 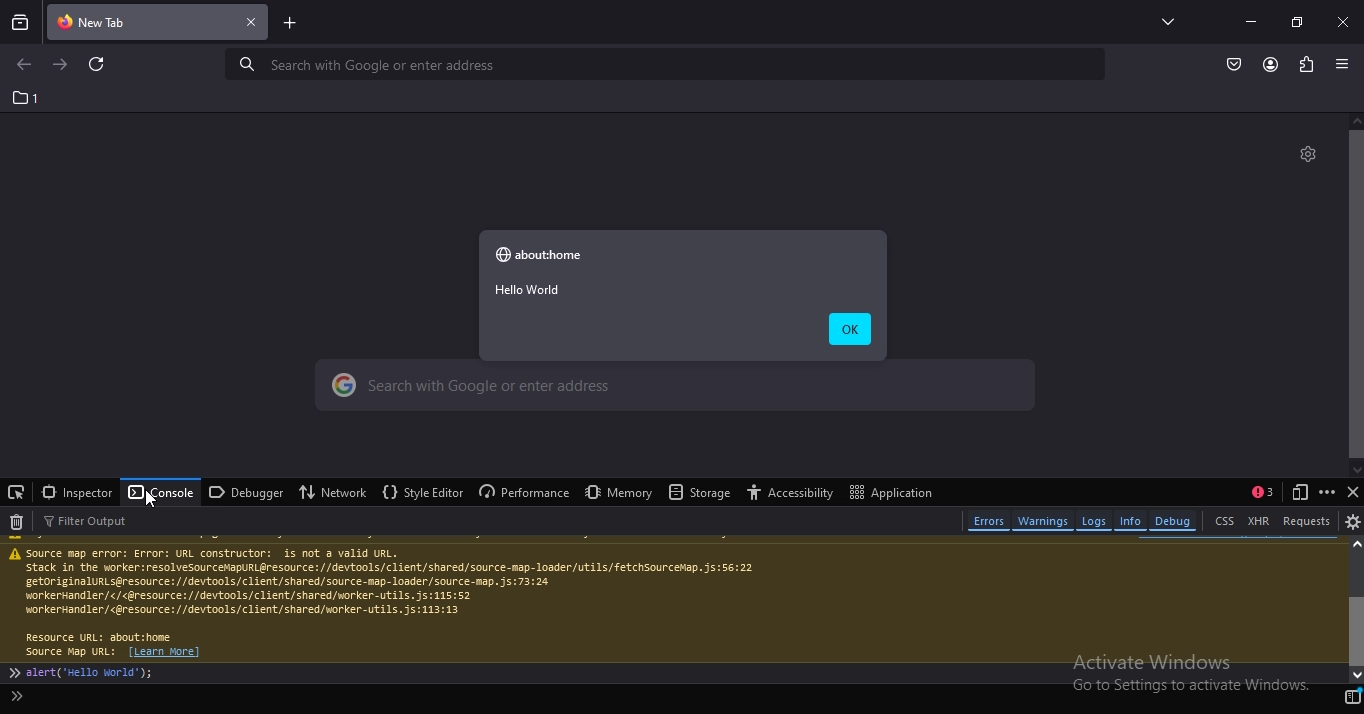 I want to click on application, so click(x=889, y=492).